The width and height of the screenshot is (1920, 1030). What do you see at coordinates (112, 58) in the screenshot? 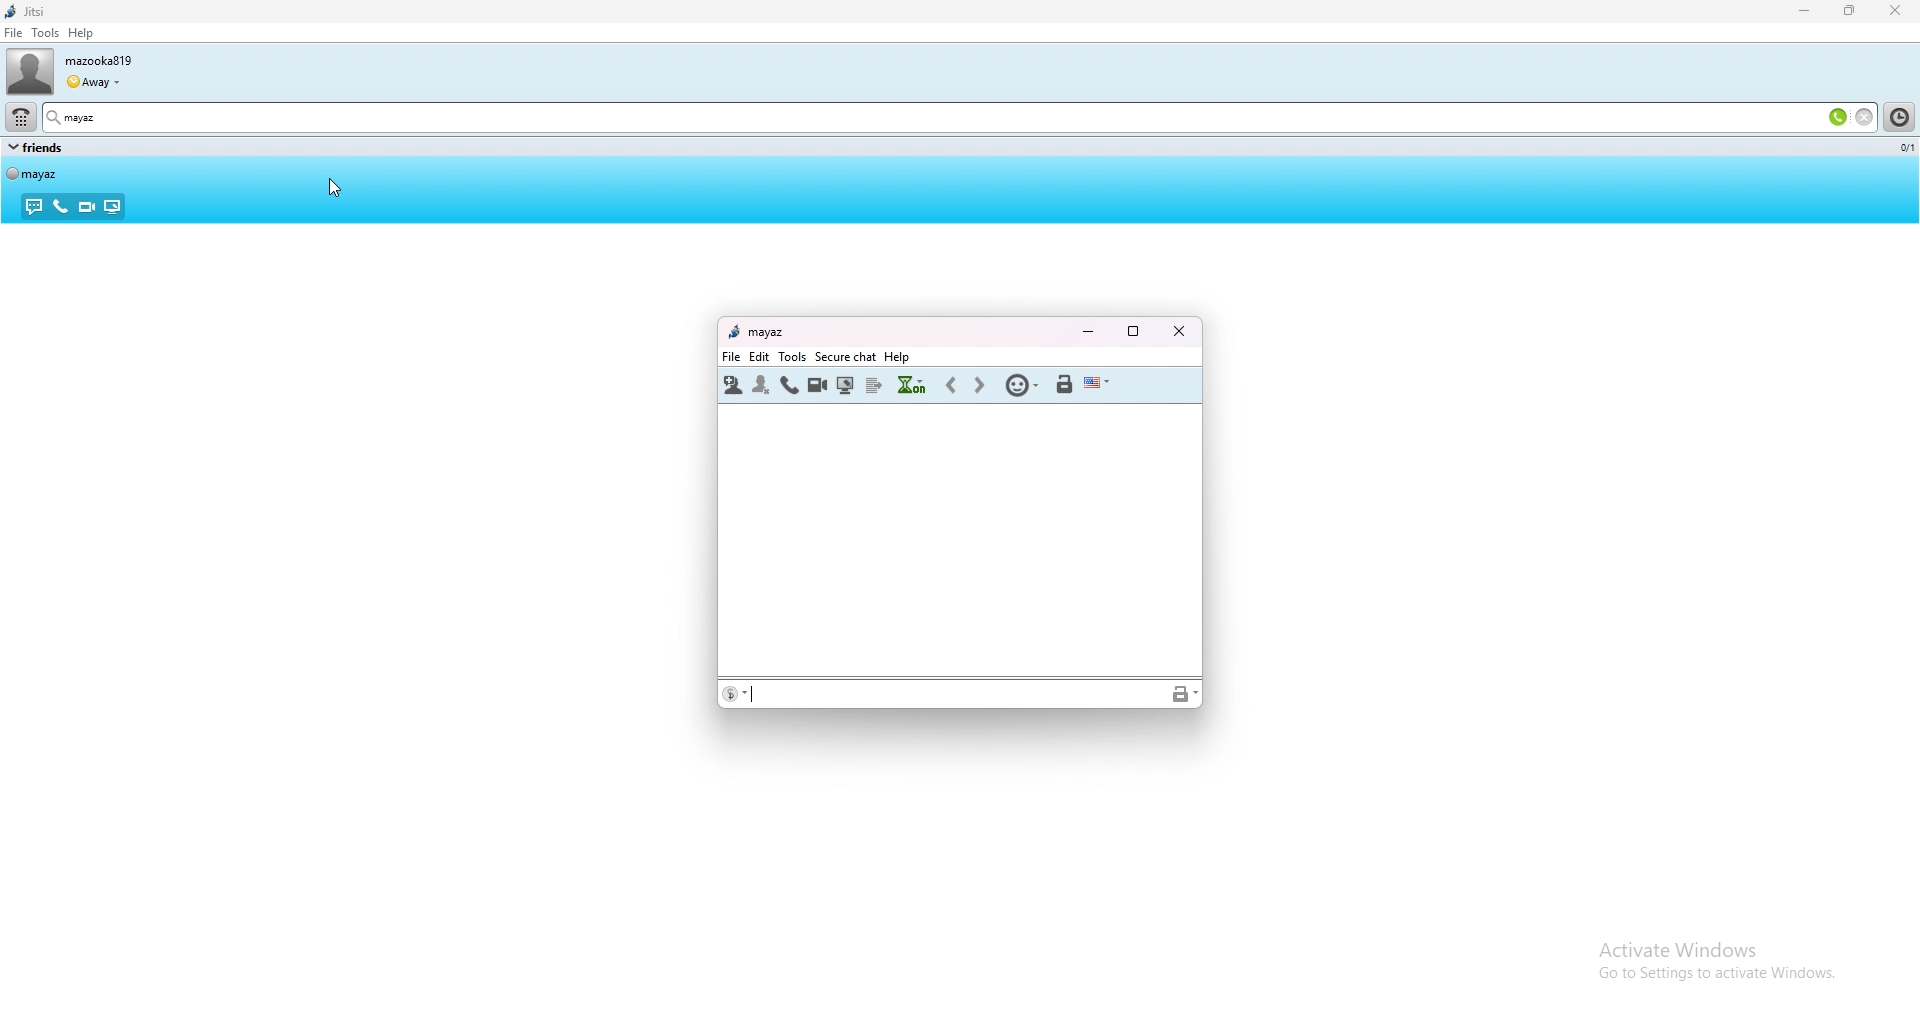
I see `mazooka819` at bounding box center [112, 58].